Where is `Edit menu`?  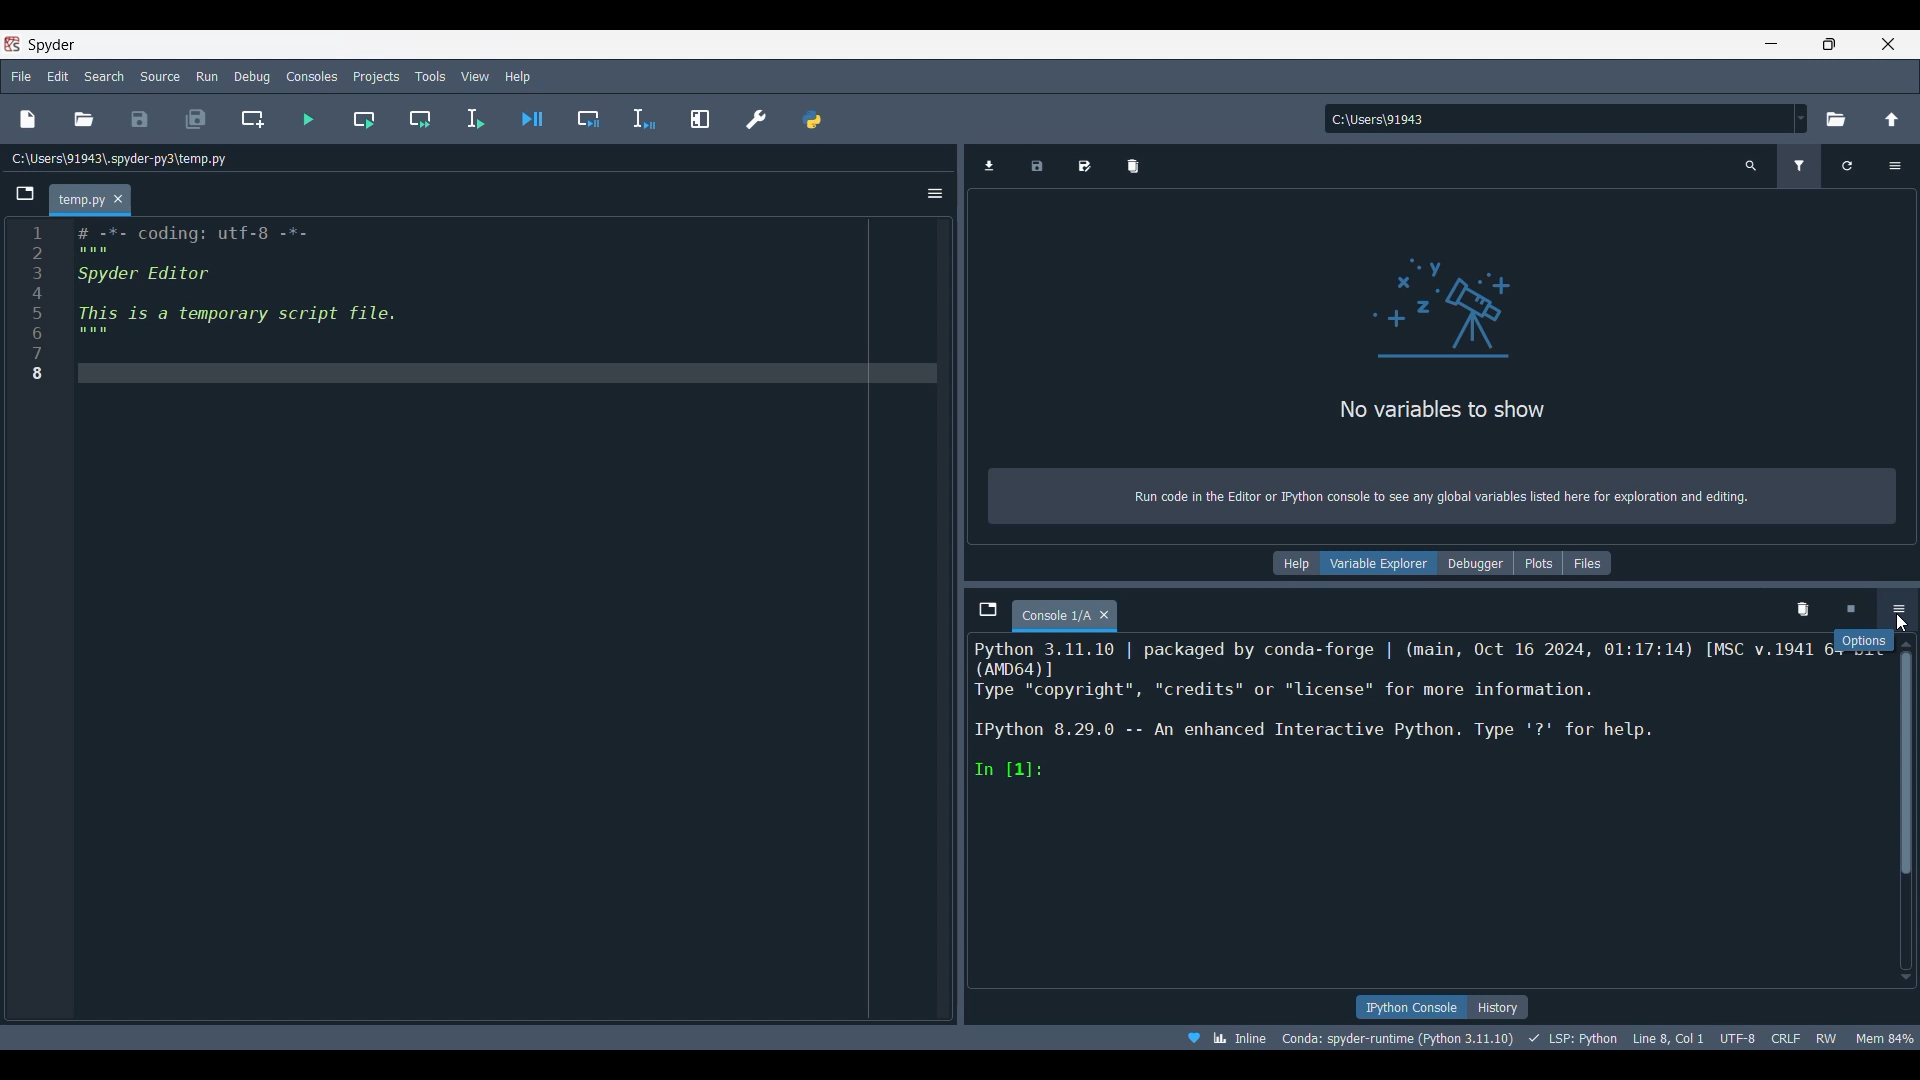 Edit menu is located at coordinates (59, 76).